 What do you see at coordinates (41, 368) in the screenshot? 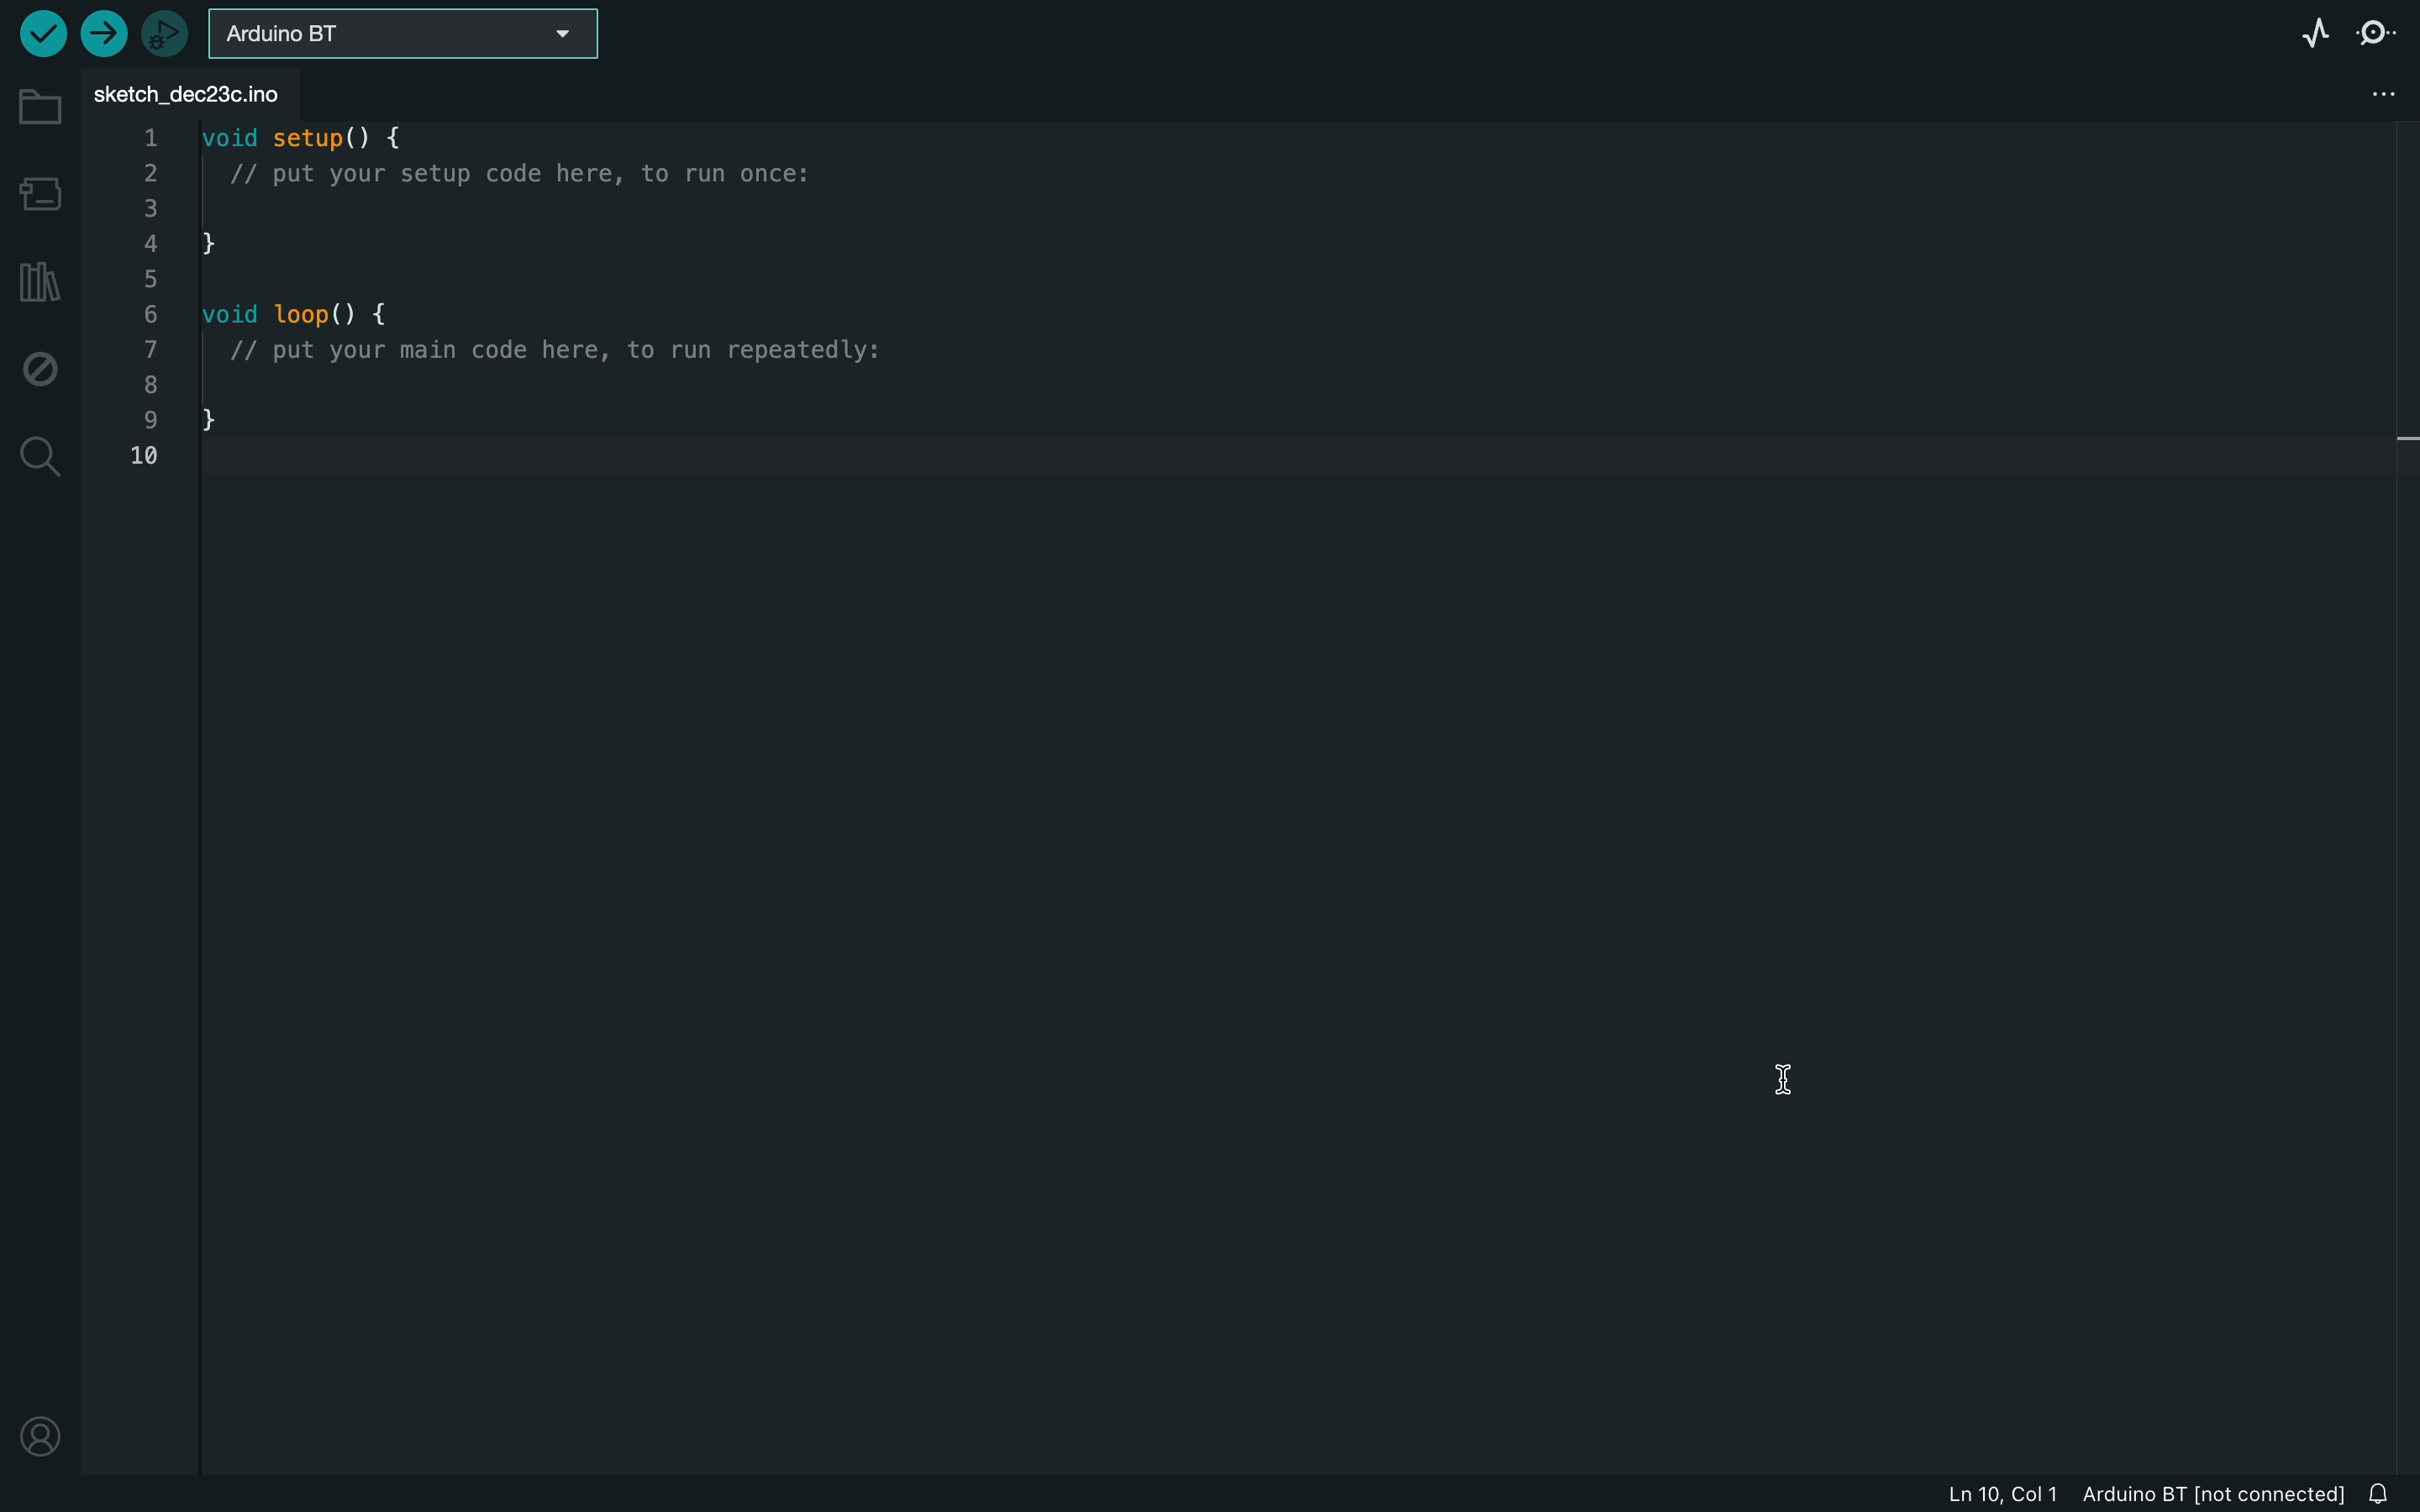
I see `debug` at bounding box center [41, 368].